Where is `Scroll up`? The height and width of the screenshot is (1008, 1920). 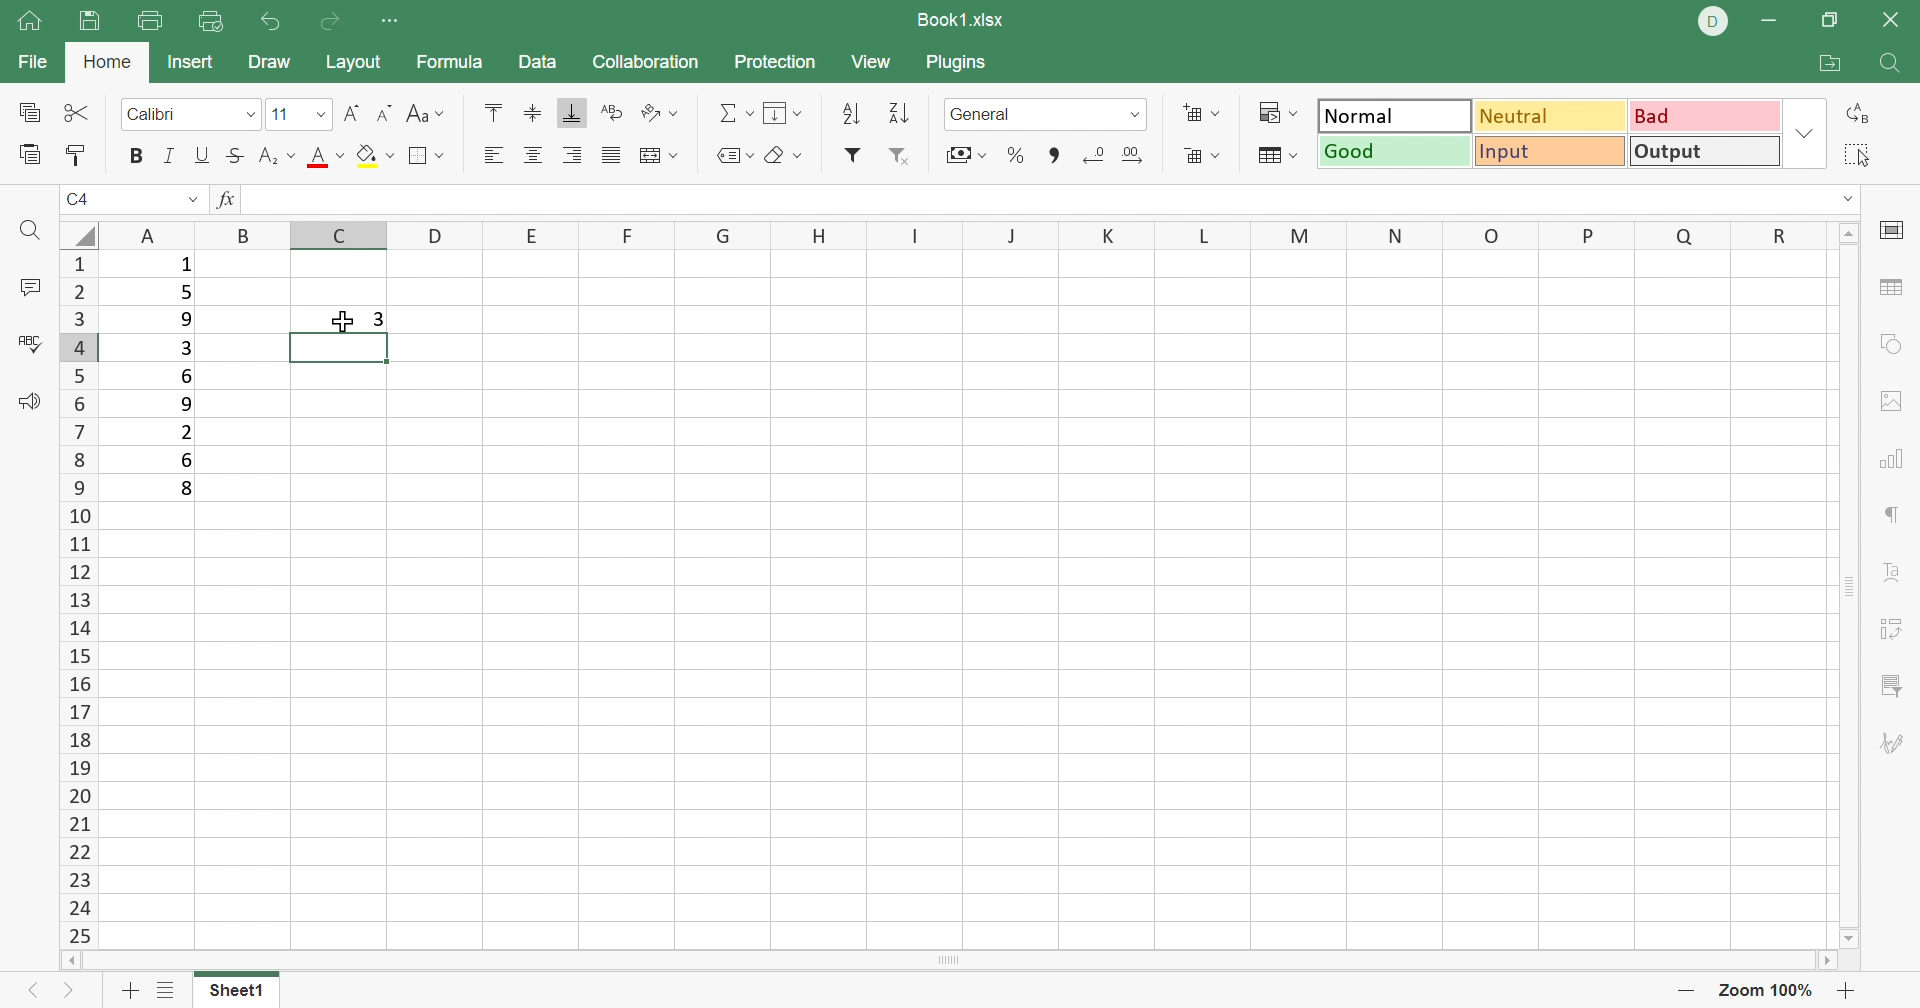 Scroll up is located at coordinates (1852, 231).